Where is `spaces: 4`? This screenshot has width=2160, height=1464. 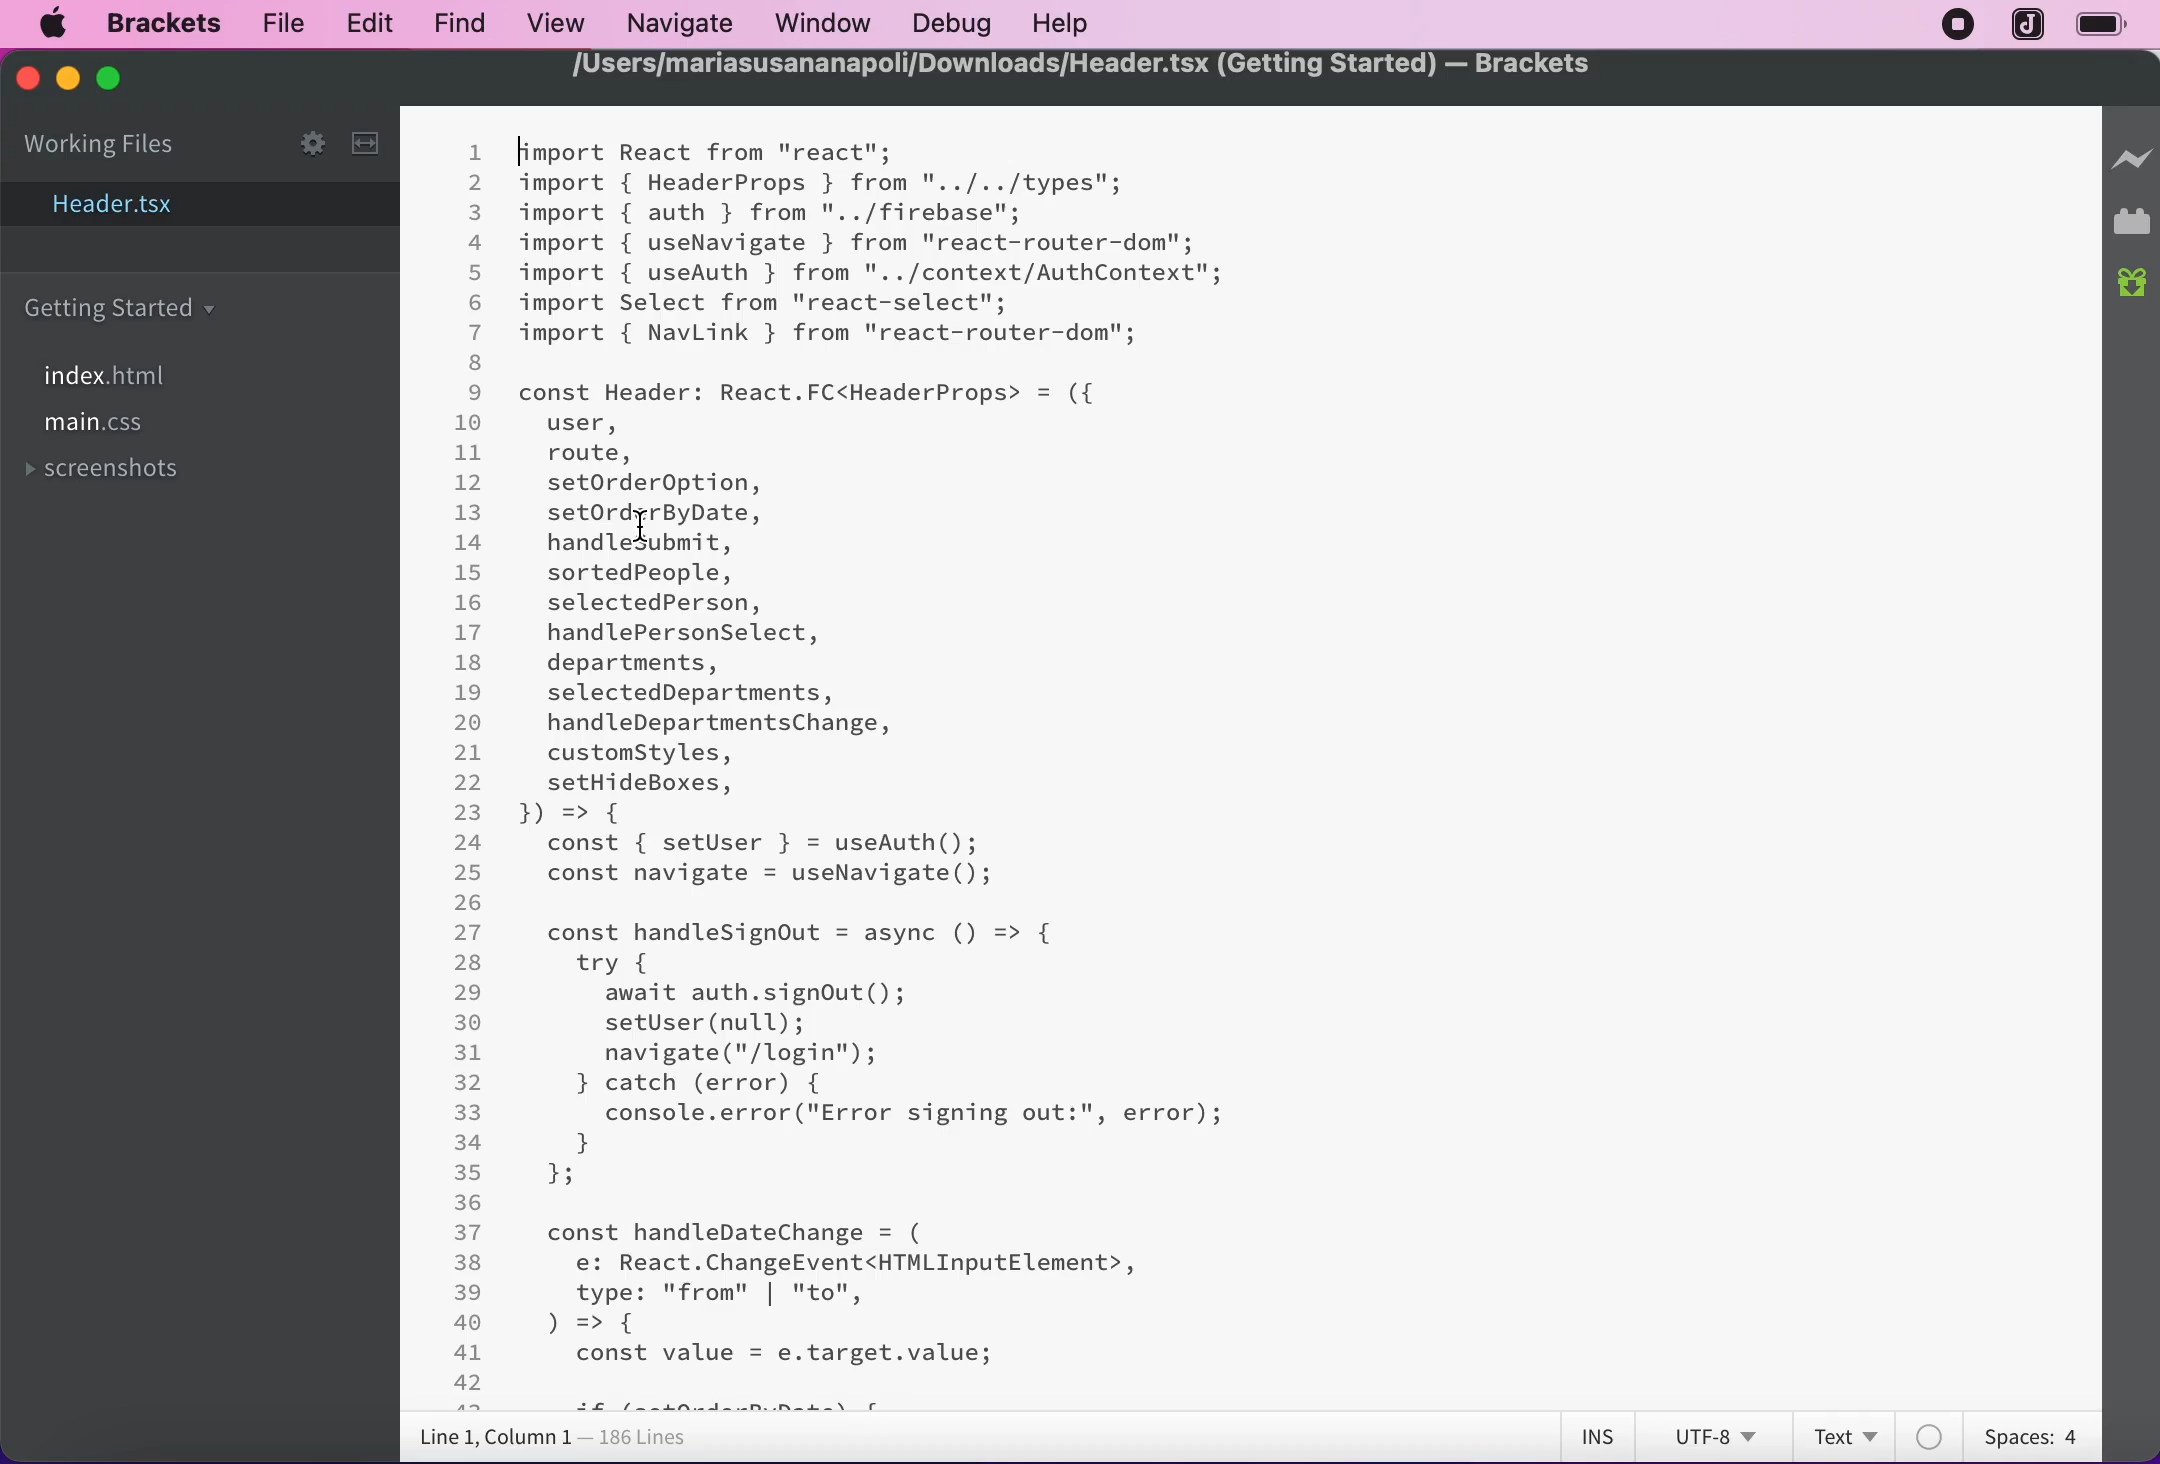
spaces: 4 is located at coordinates (2036, 1437).